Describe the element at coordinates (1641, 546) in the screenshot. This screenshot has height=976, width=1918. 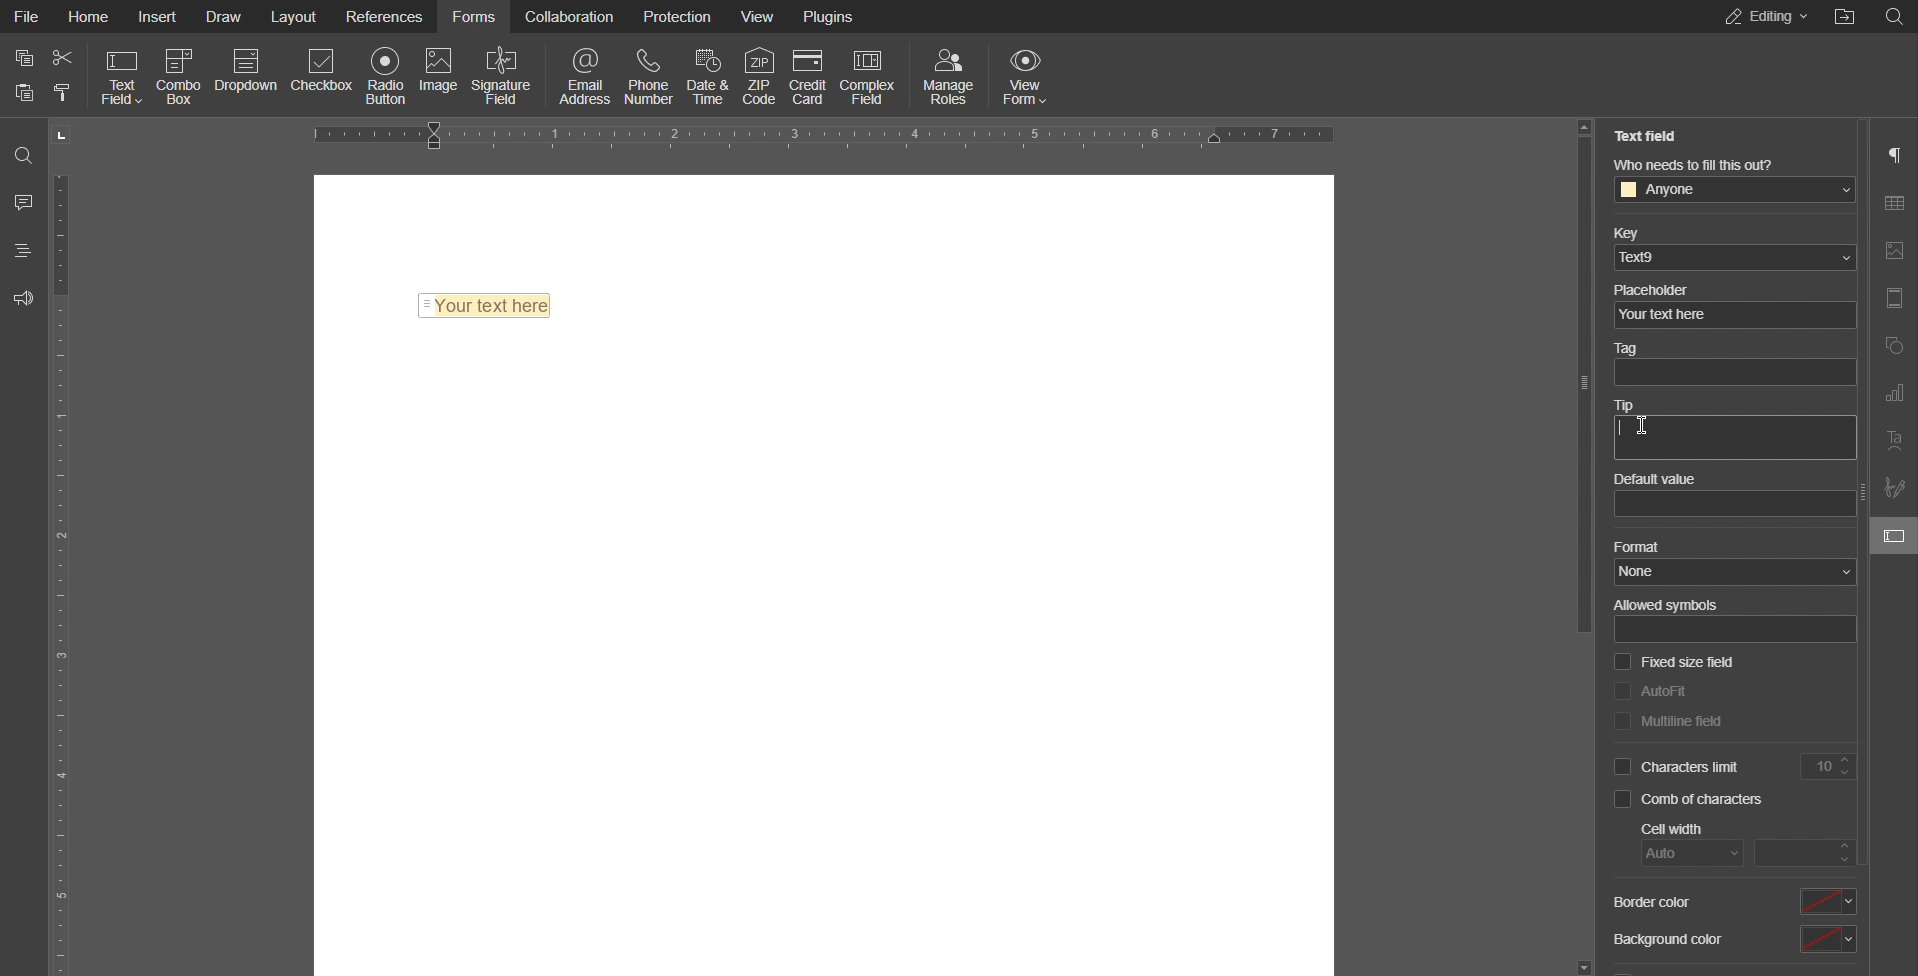
I see `Format` at that location.